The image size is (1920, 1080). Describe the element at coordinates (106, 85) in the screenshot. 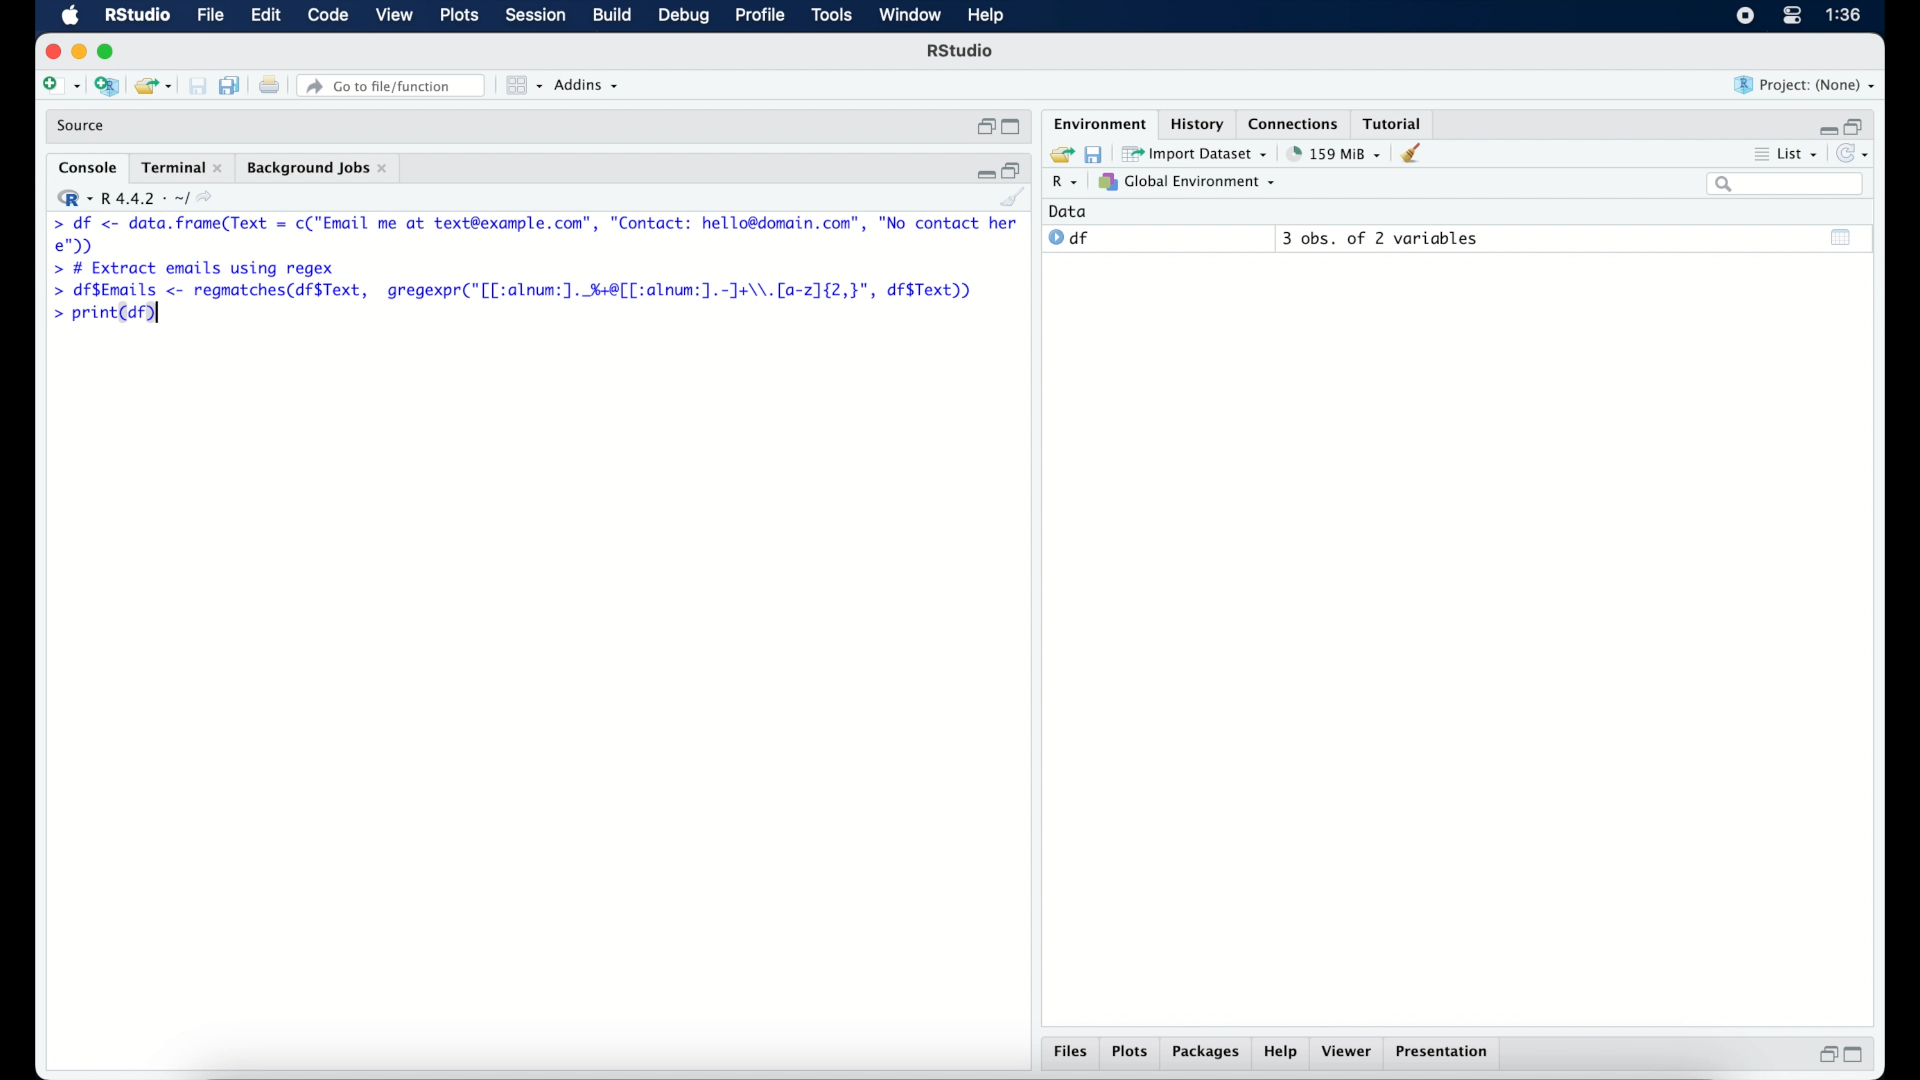

I see `create new project` at that location.